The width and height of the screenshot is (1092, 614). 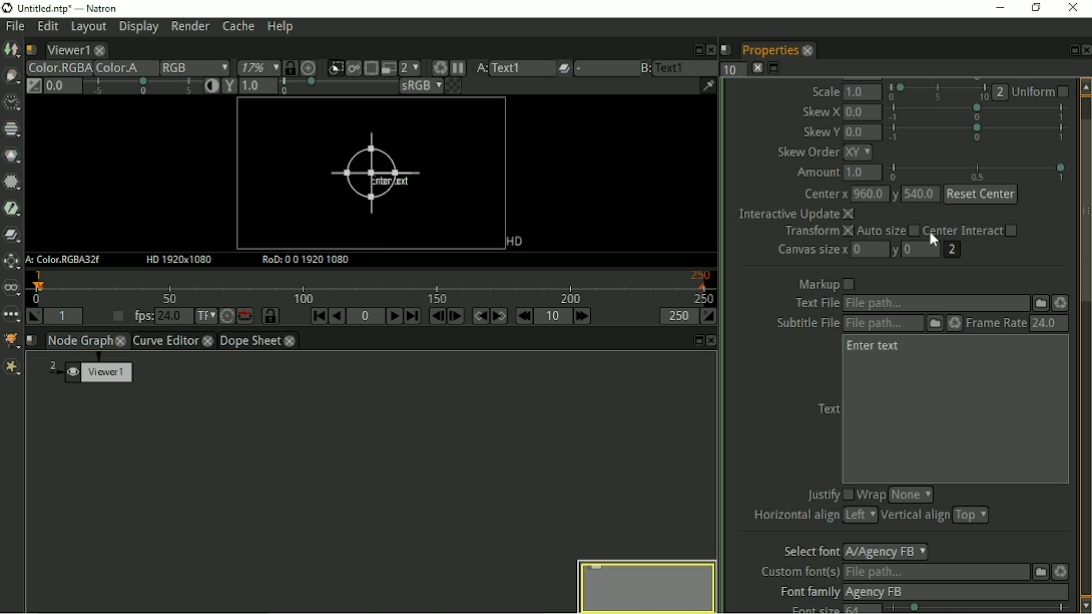 I want to click on Synchronize timeline frame, so click(x=271, y=316).